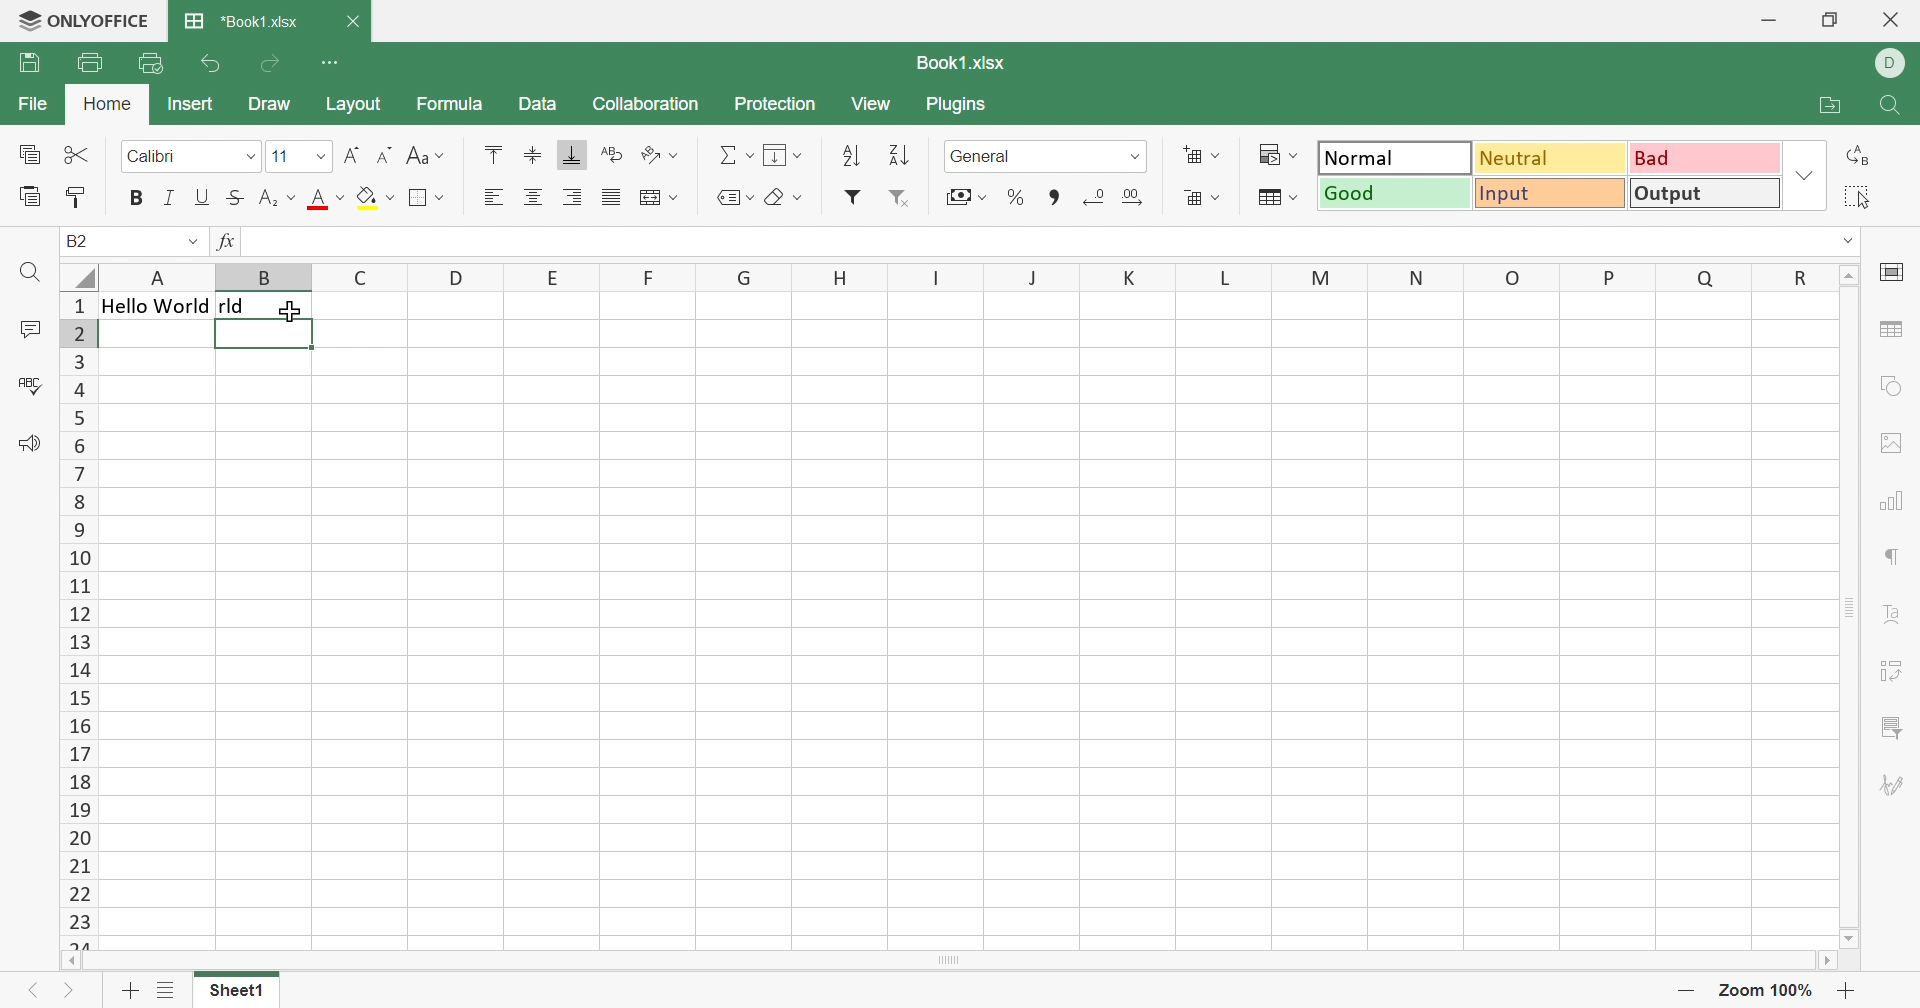  Describe the element at coordinates (169, 197) in the screenshot. I see `Italic` at that location.